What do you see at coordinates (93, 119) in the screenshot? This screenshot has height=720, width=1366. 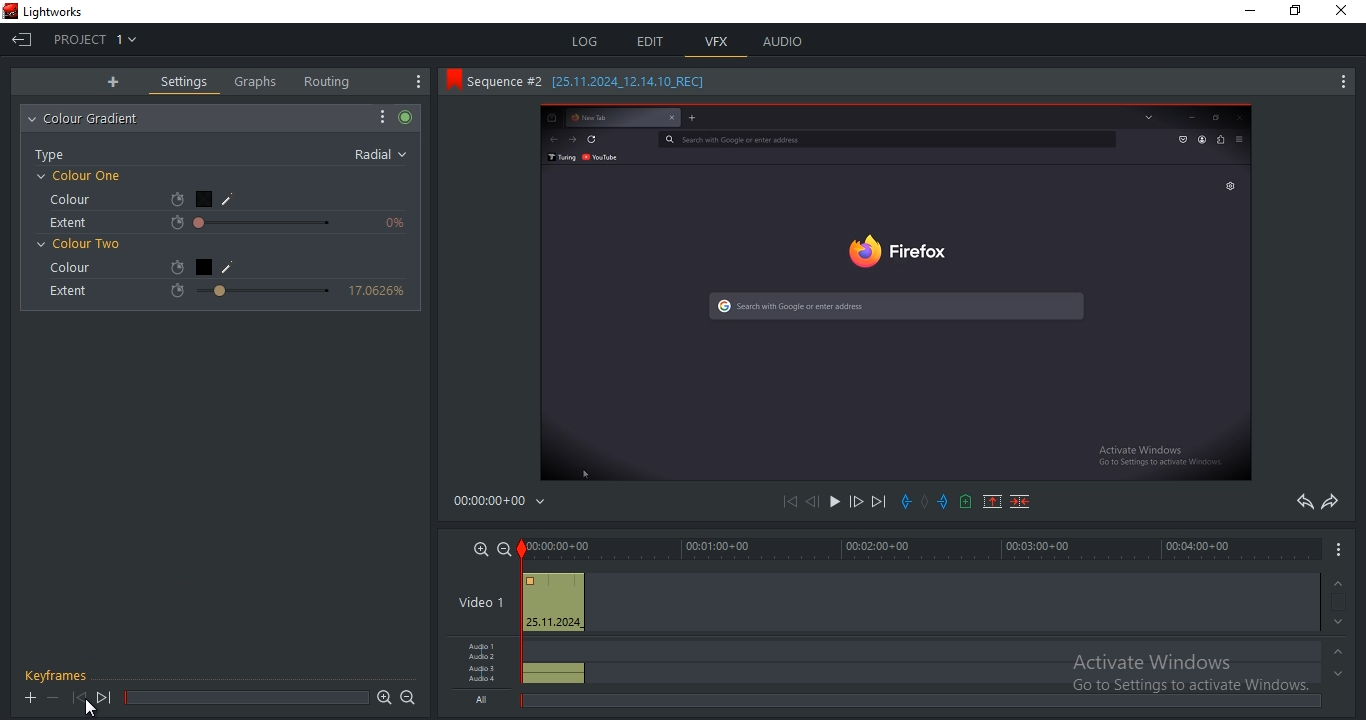 I see `colour gradeint` at bounding box center [93, 119].